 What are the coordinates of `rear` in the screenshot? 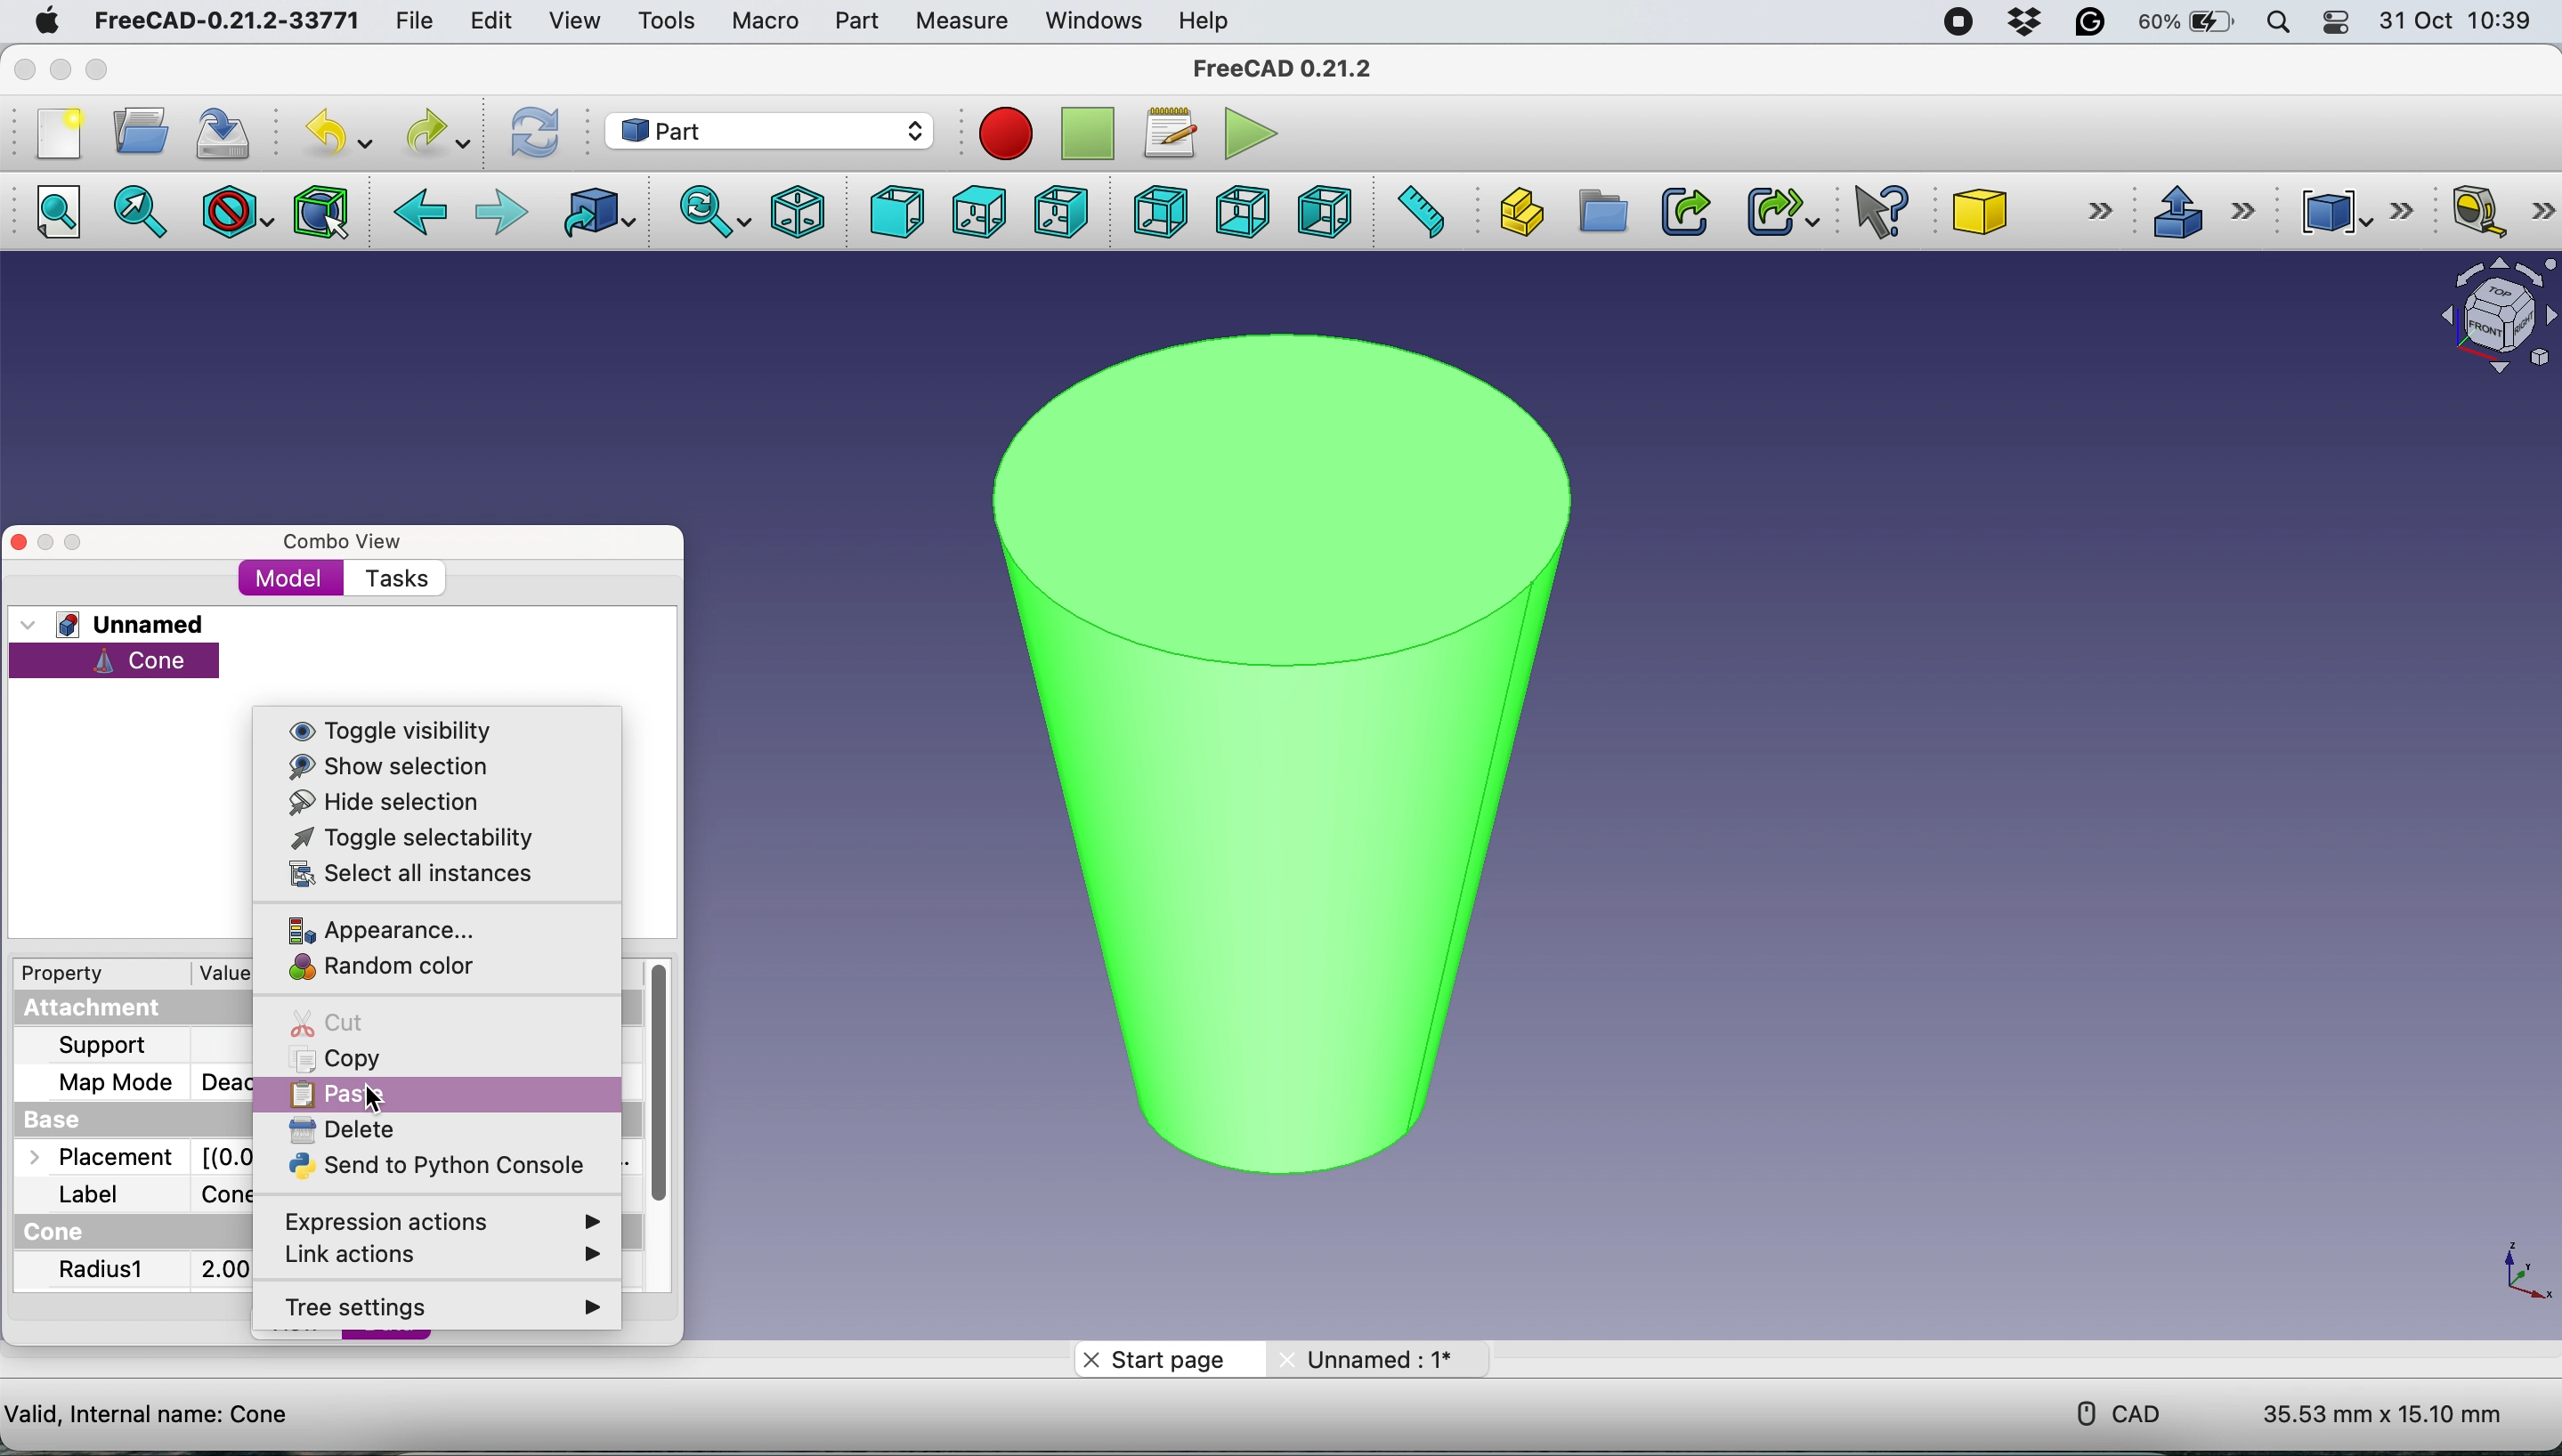 It's located at (1157, 214).